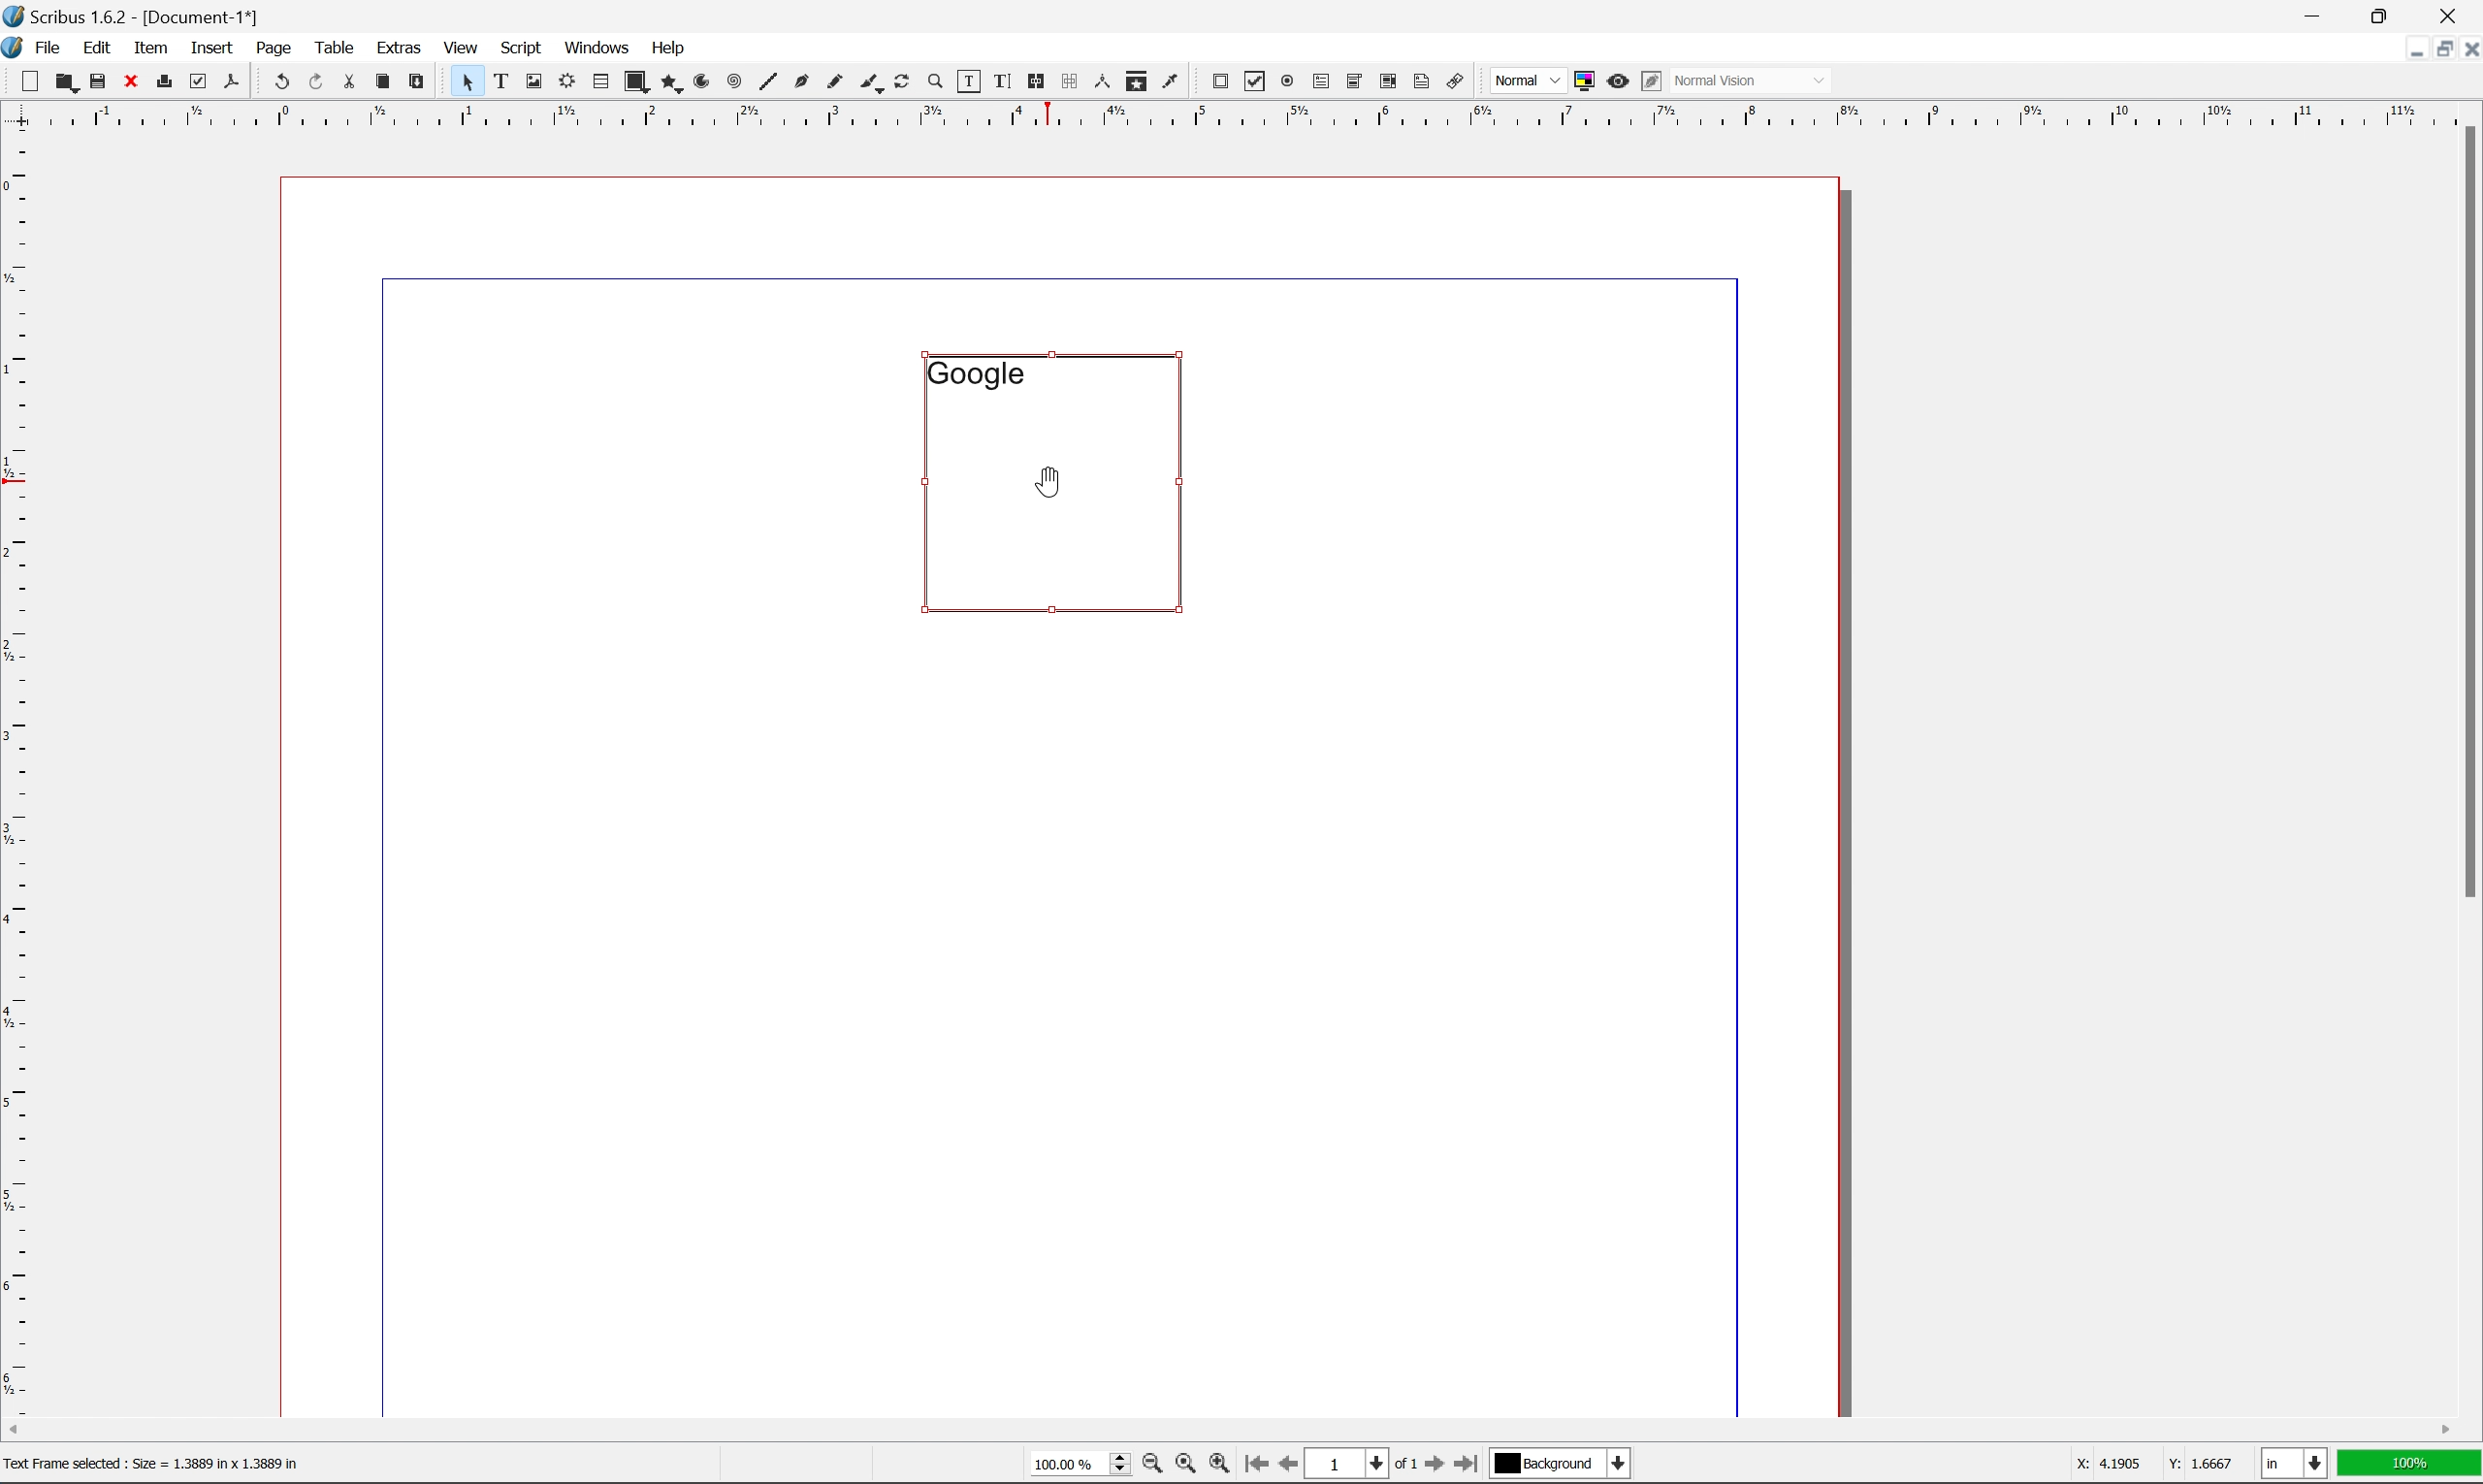  Describe the element at coordinates (1465, 1464) in the screenshot. I see `go to last page` at that location.